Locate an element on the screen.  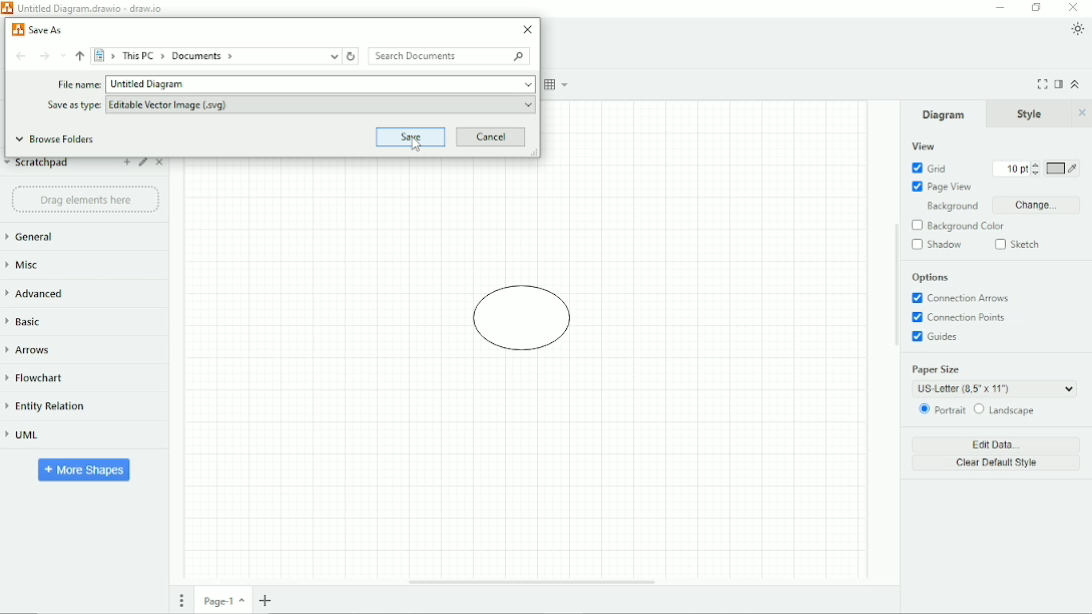
Advanced is located at coordinates (38, 293).